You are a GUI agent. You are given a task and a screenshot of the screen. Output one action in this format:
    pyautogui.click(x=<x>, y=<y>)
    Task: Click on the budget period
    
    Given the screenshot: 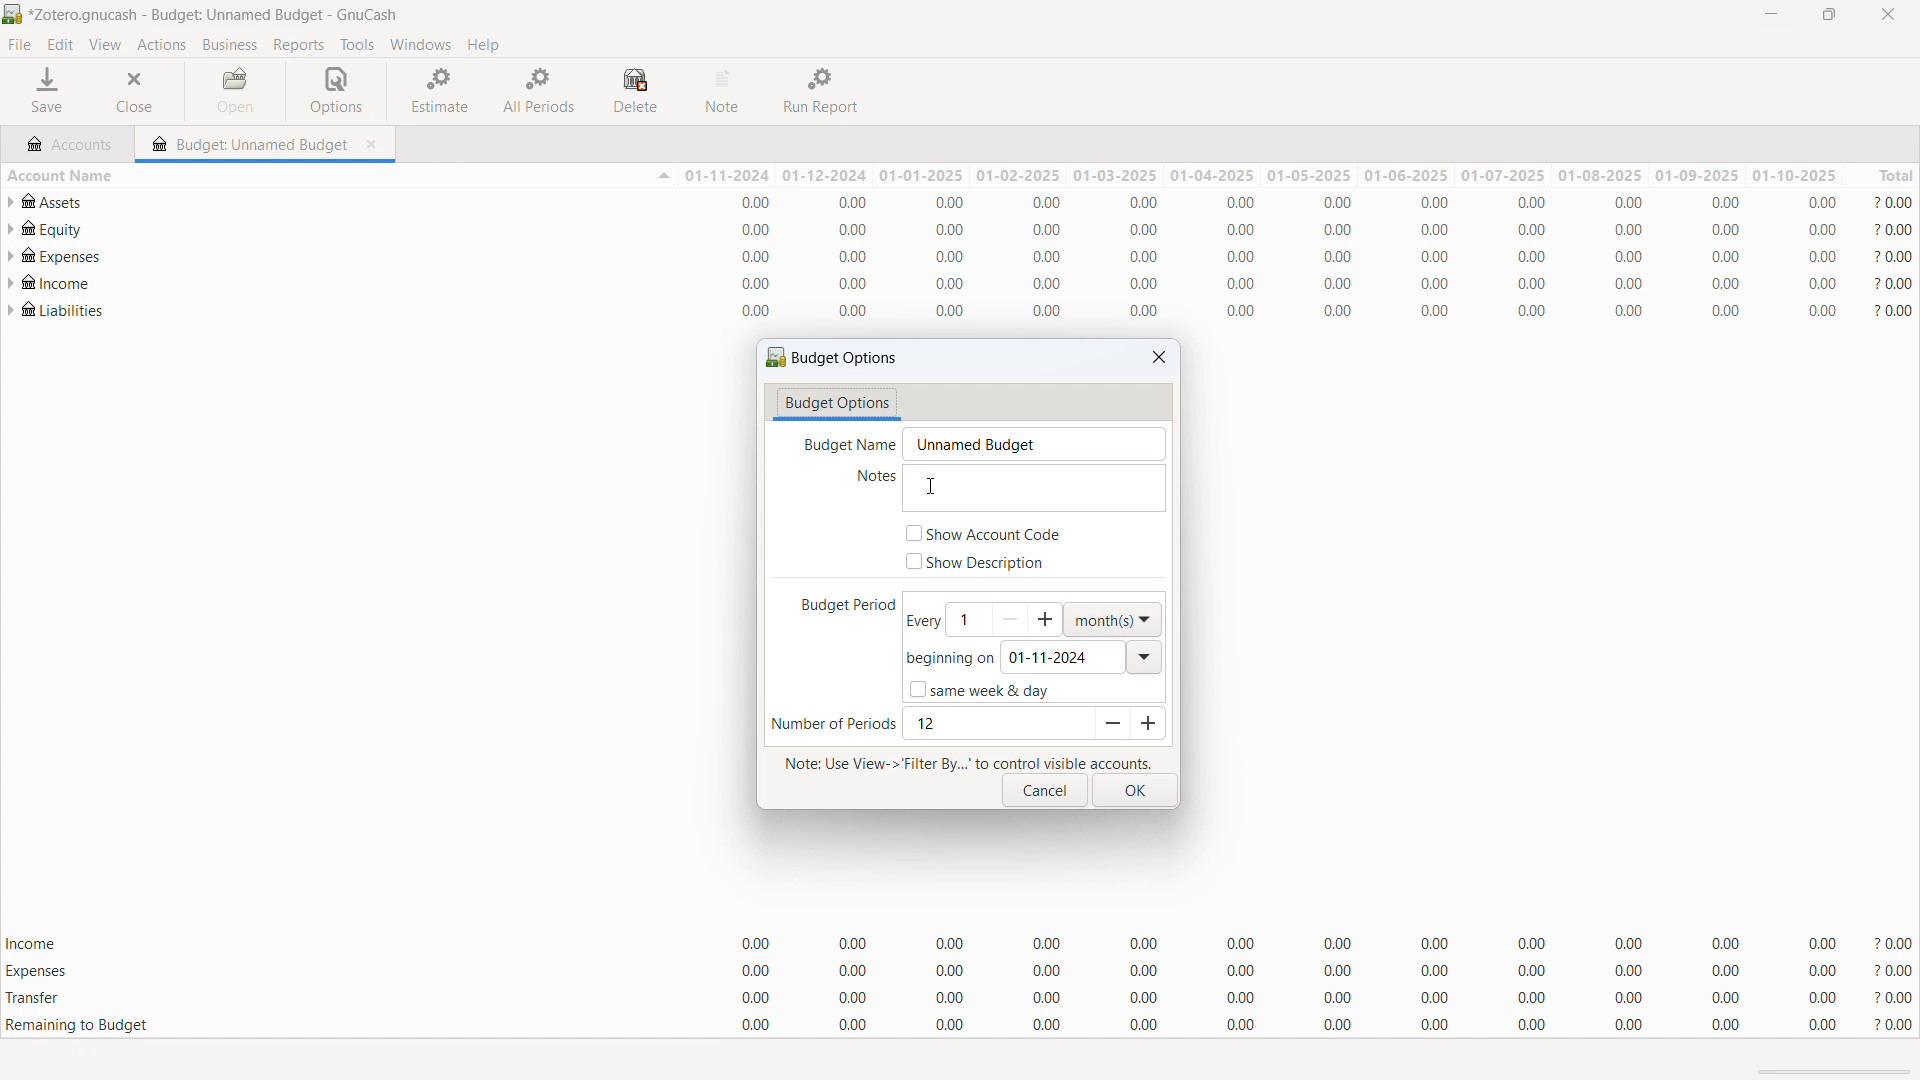 What is the action you would take?
    pyautogui.click(x=837, y=608)
    